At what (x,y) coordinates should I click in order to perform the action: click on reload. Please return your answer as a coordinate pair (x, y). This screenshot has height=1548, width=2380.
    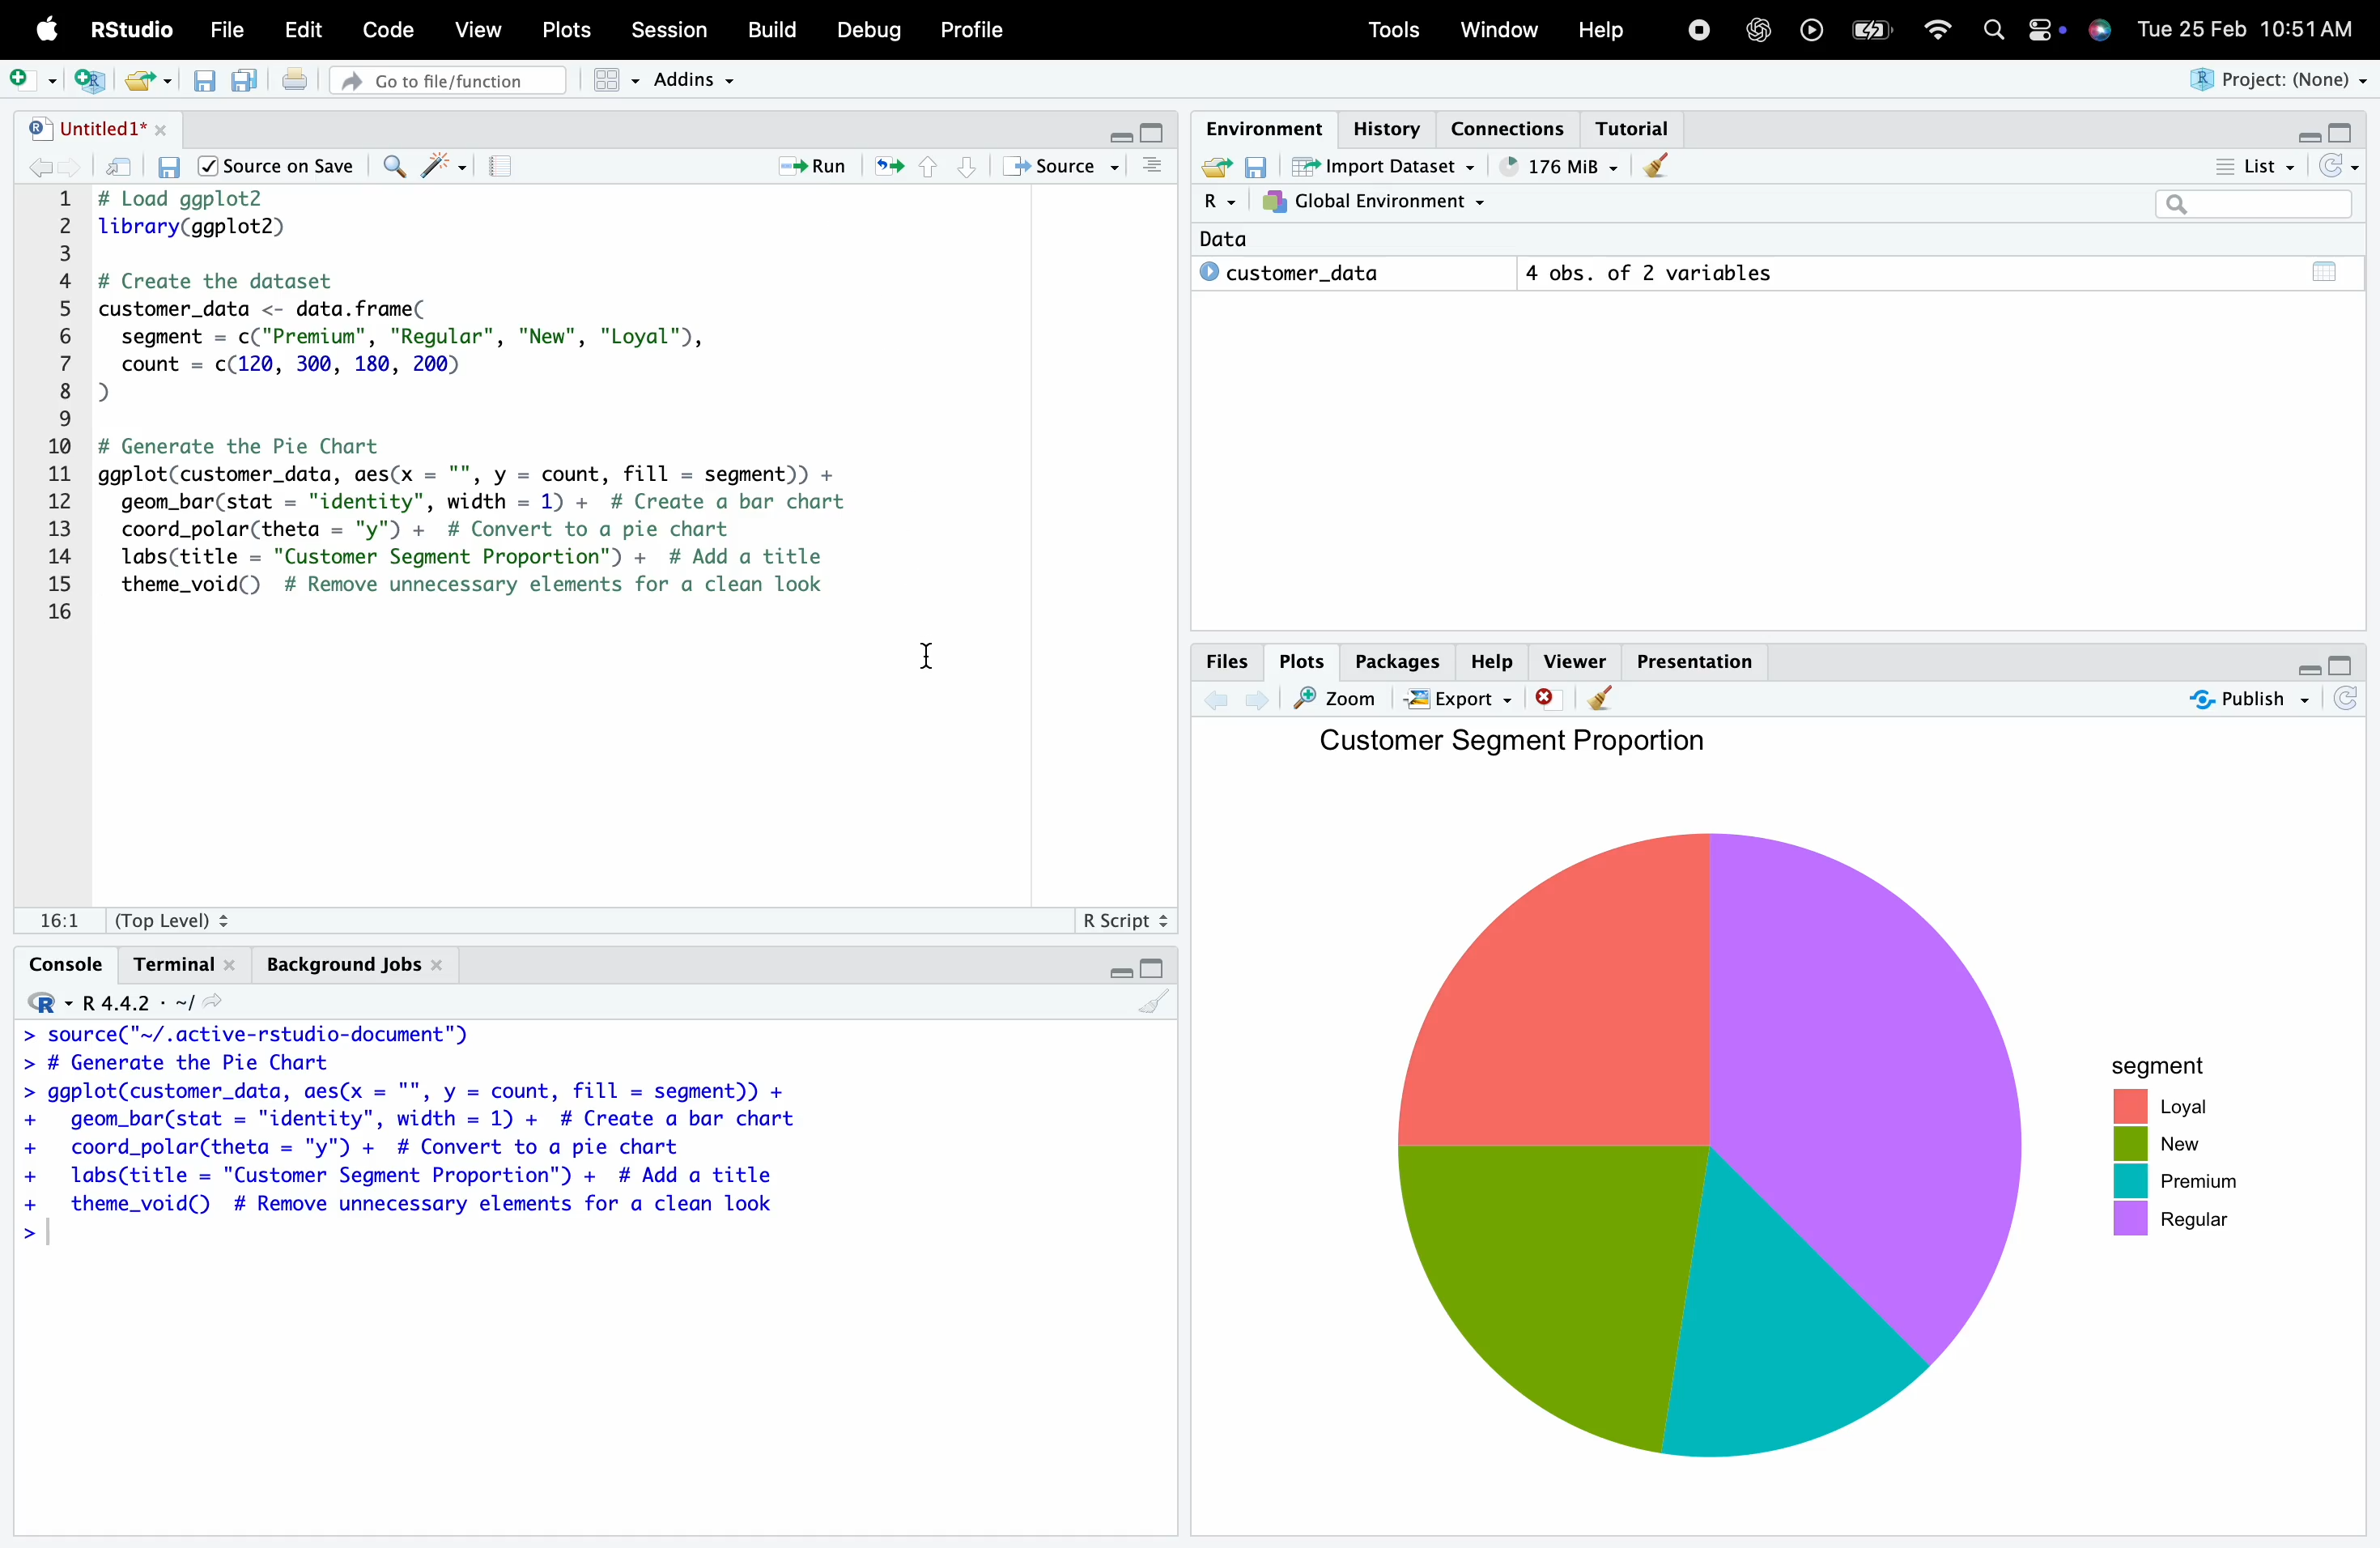
    Looking at the image, I should click on (2343, 166).